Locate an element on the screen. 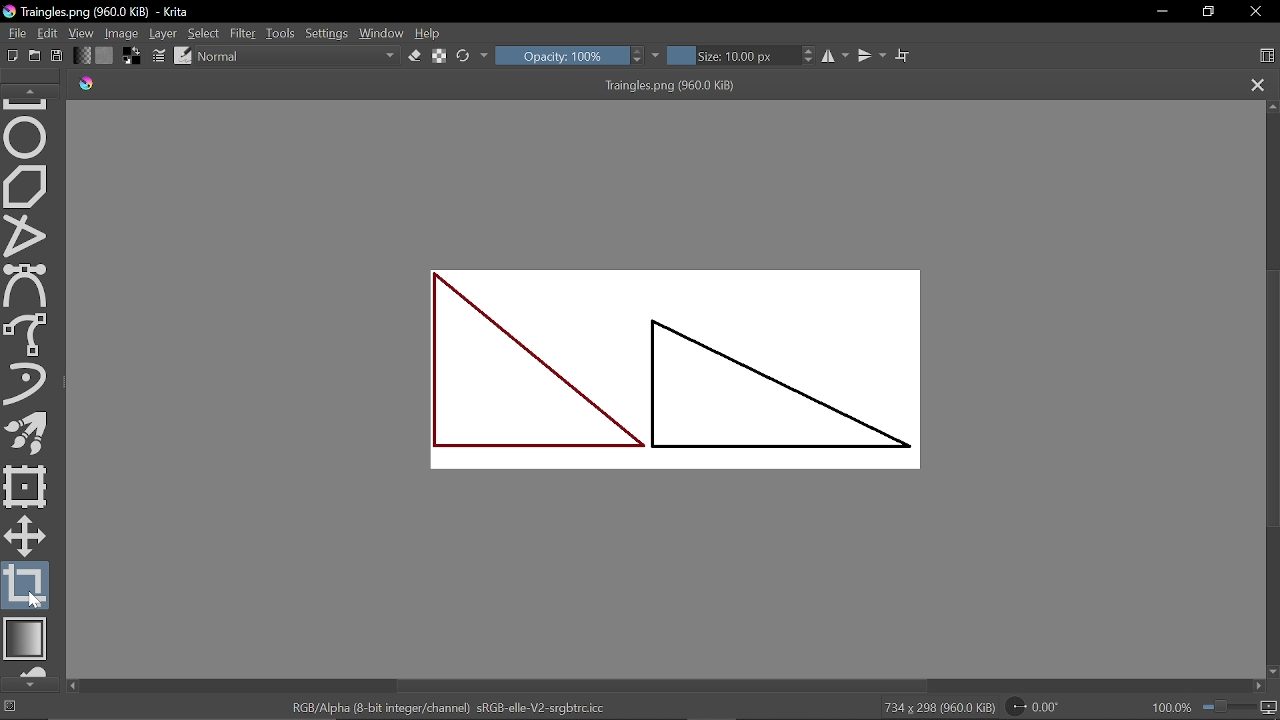 The width and height of the screenshot is (1280, 720). Multibrush tool is located at coordinates (30, 436).